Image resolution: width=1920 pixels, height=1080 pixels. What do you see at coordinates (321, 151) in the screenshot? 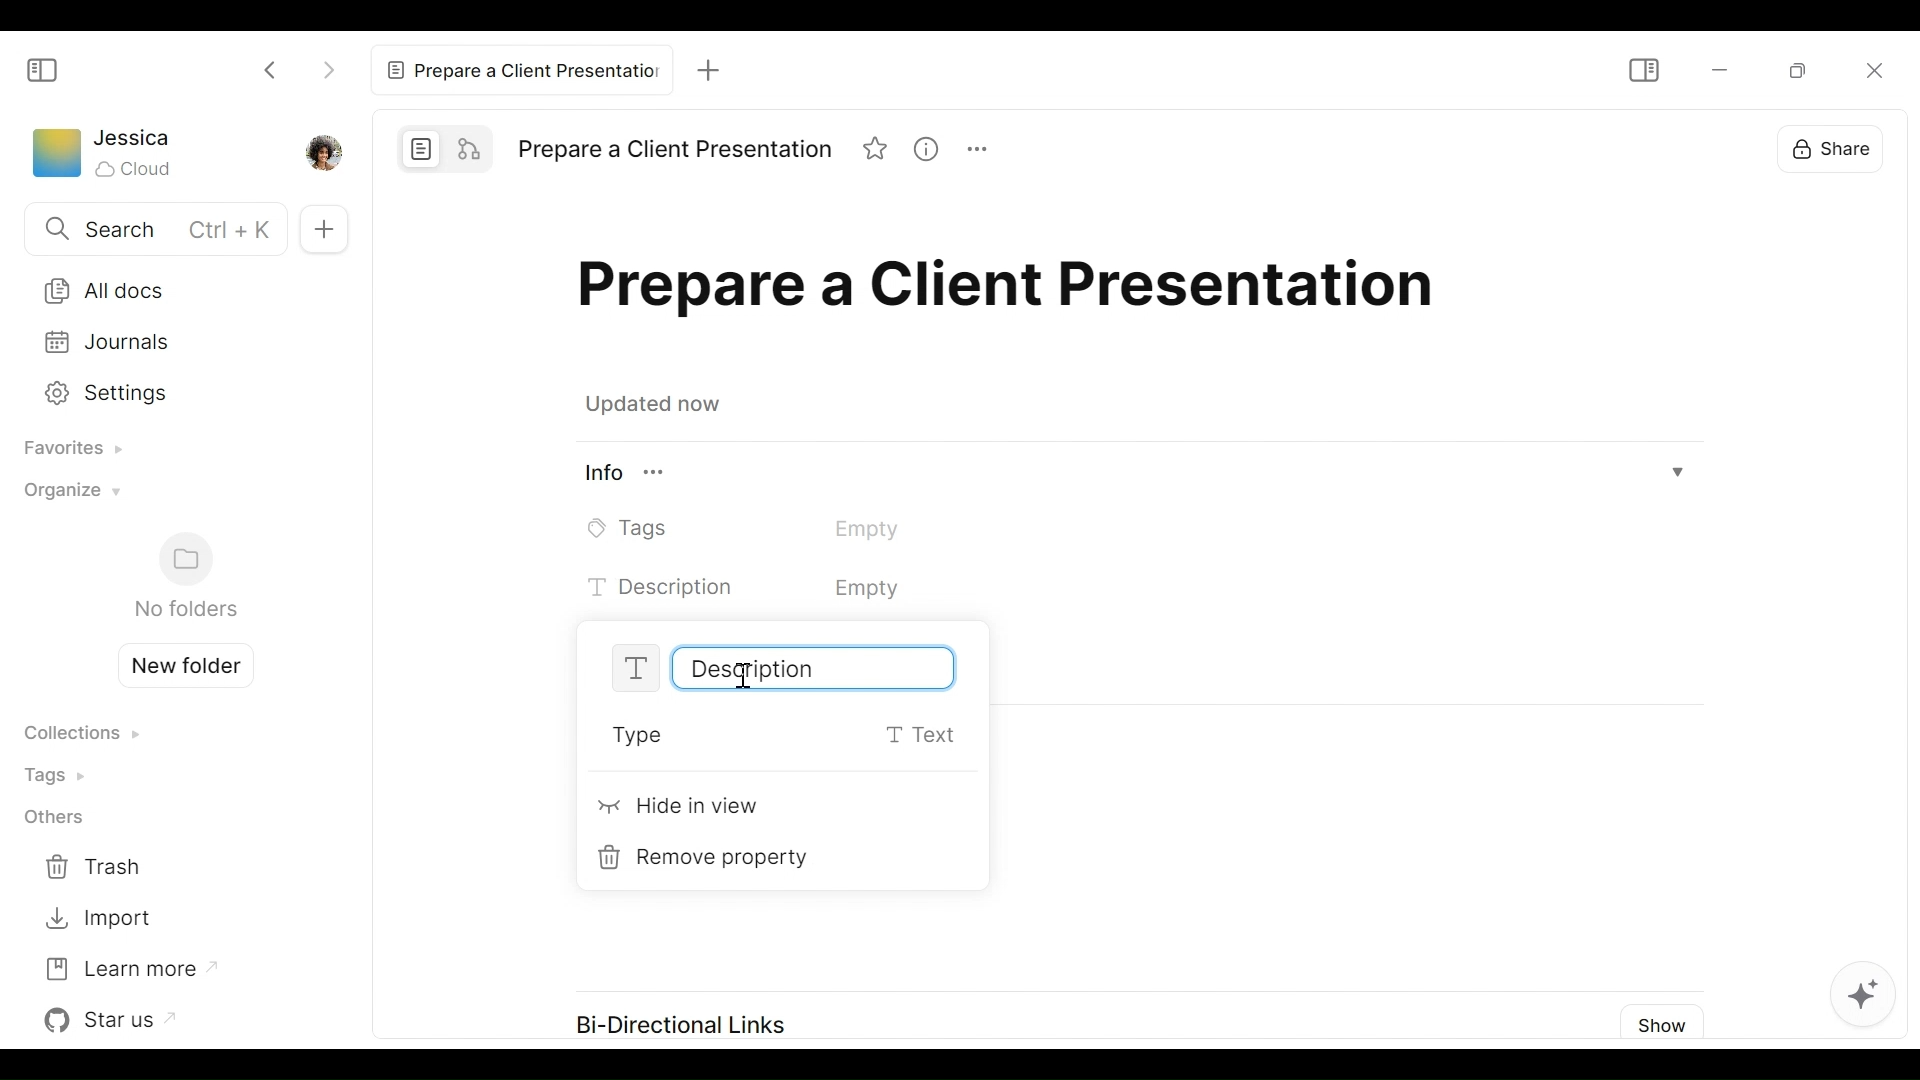
I see `Profile picture` at bounding box center [321, 151].